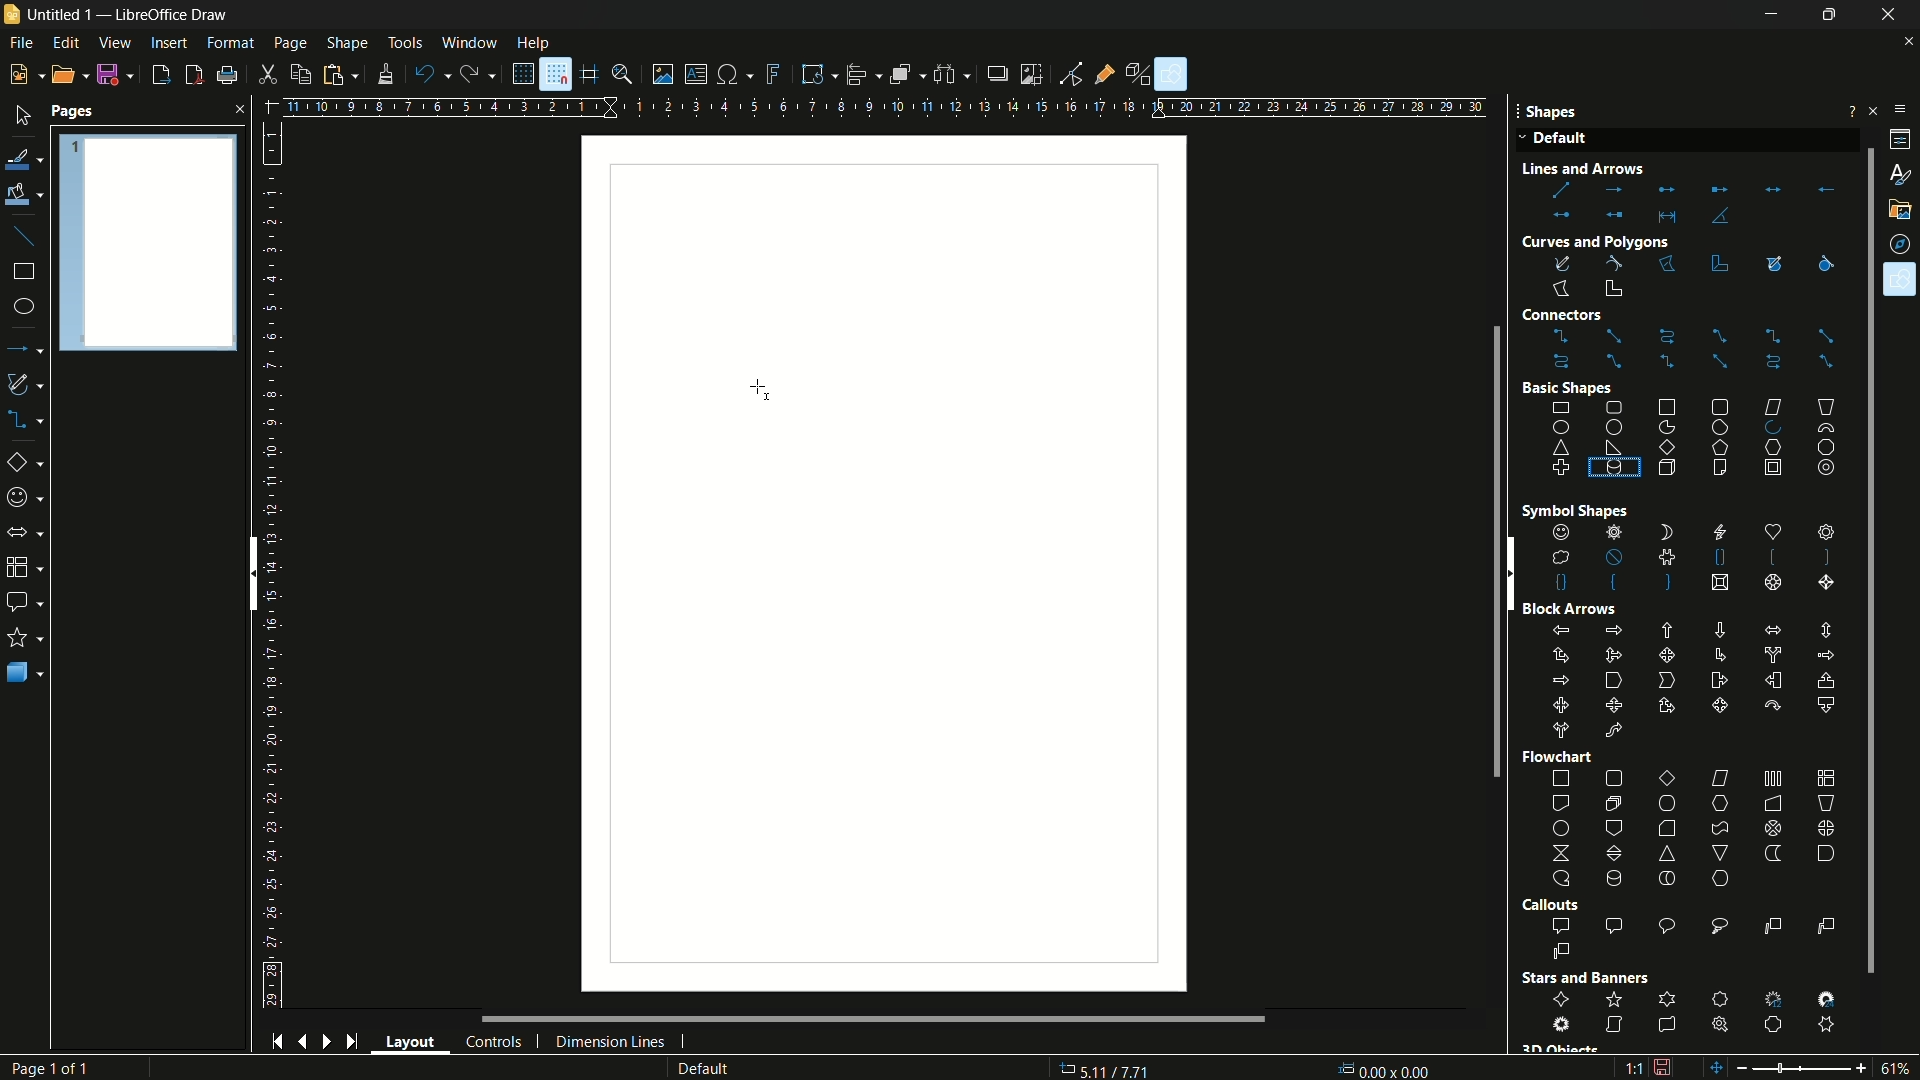  I want to click on controls, so click(494, 1043).